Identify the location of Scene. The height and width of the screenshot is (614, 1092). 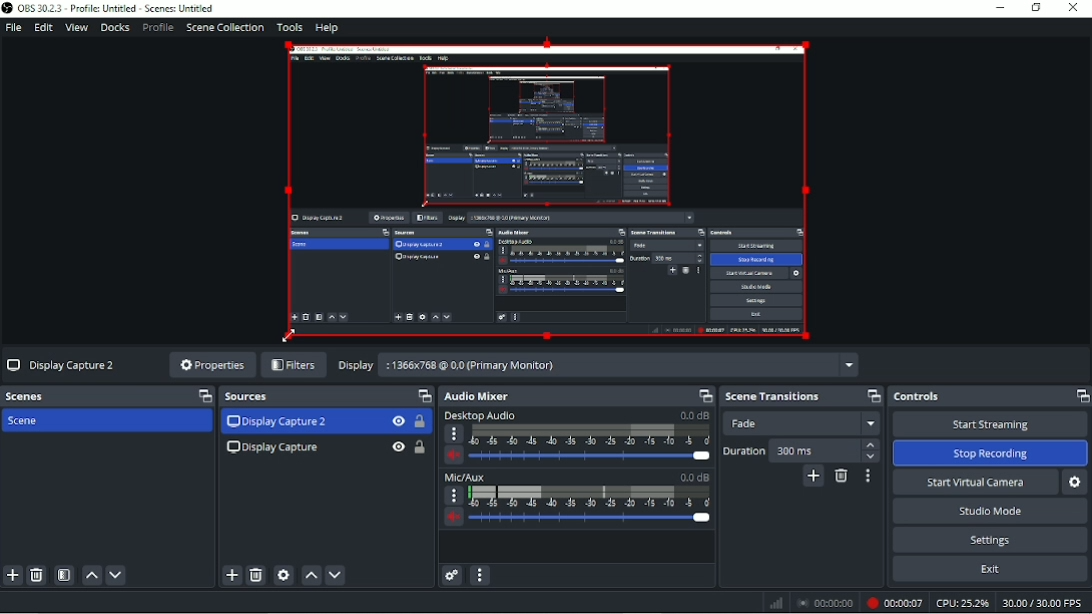
(107, 422).